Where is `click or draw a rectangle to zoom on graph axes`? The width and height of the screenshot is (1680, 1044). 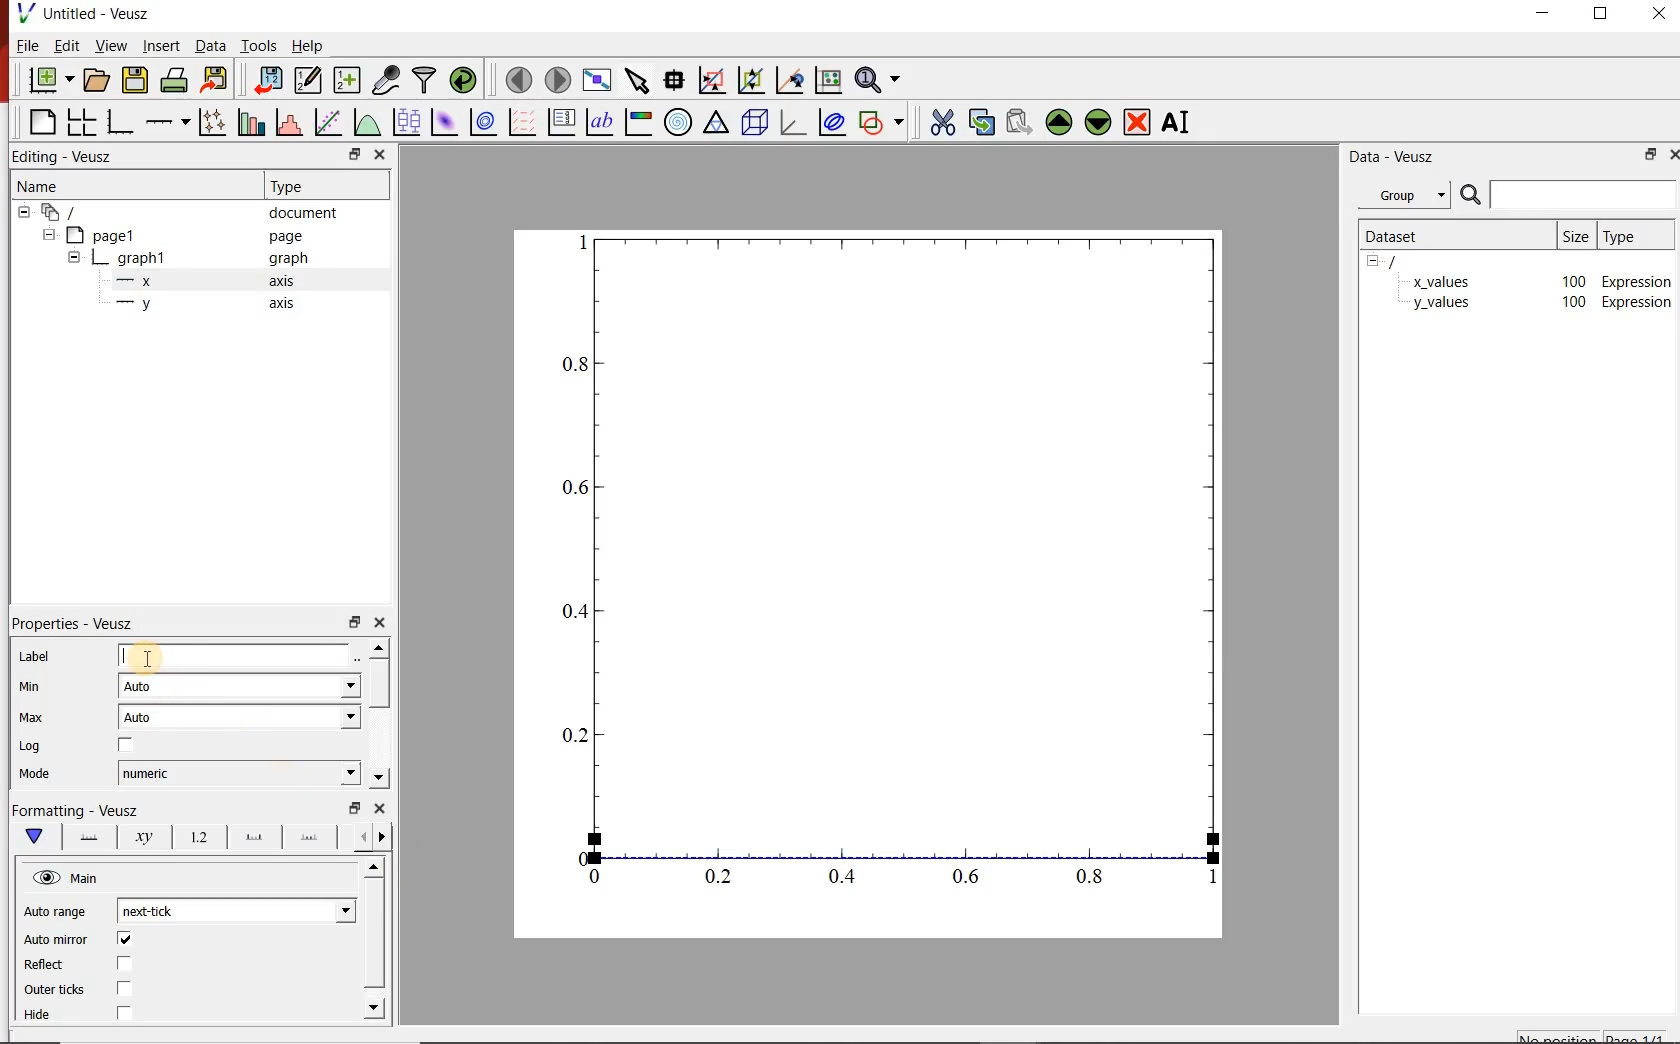 click or draw a rectangle to zoom on graph axes is located at coordinates (712, 80).